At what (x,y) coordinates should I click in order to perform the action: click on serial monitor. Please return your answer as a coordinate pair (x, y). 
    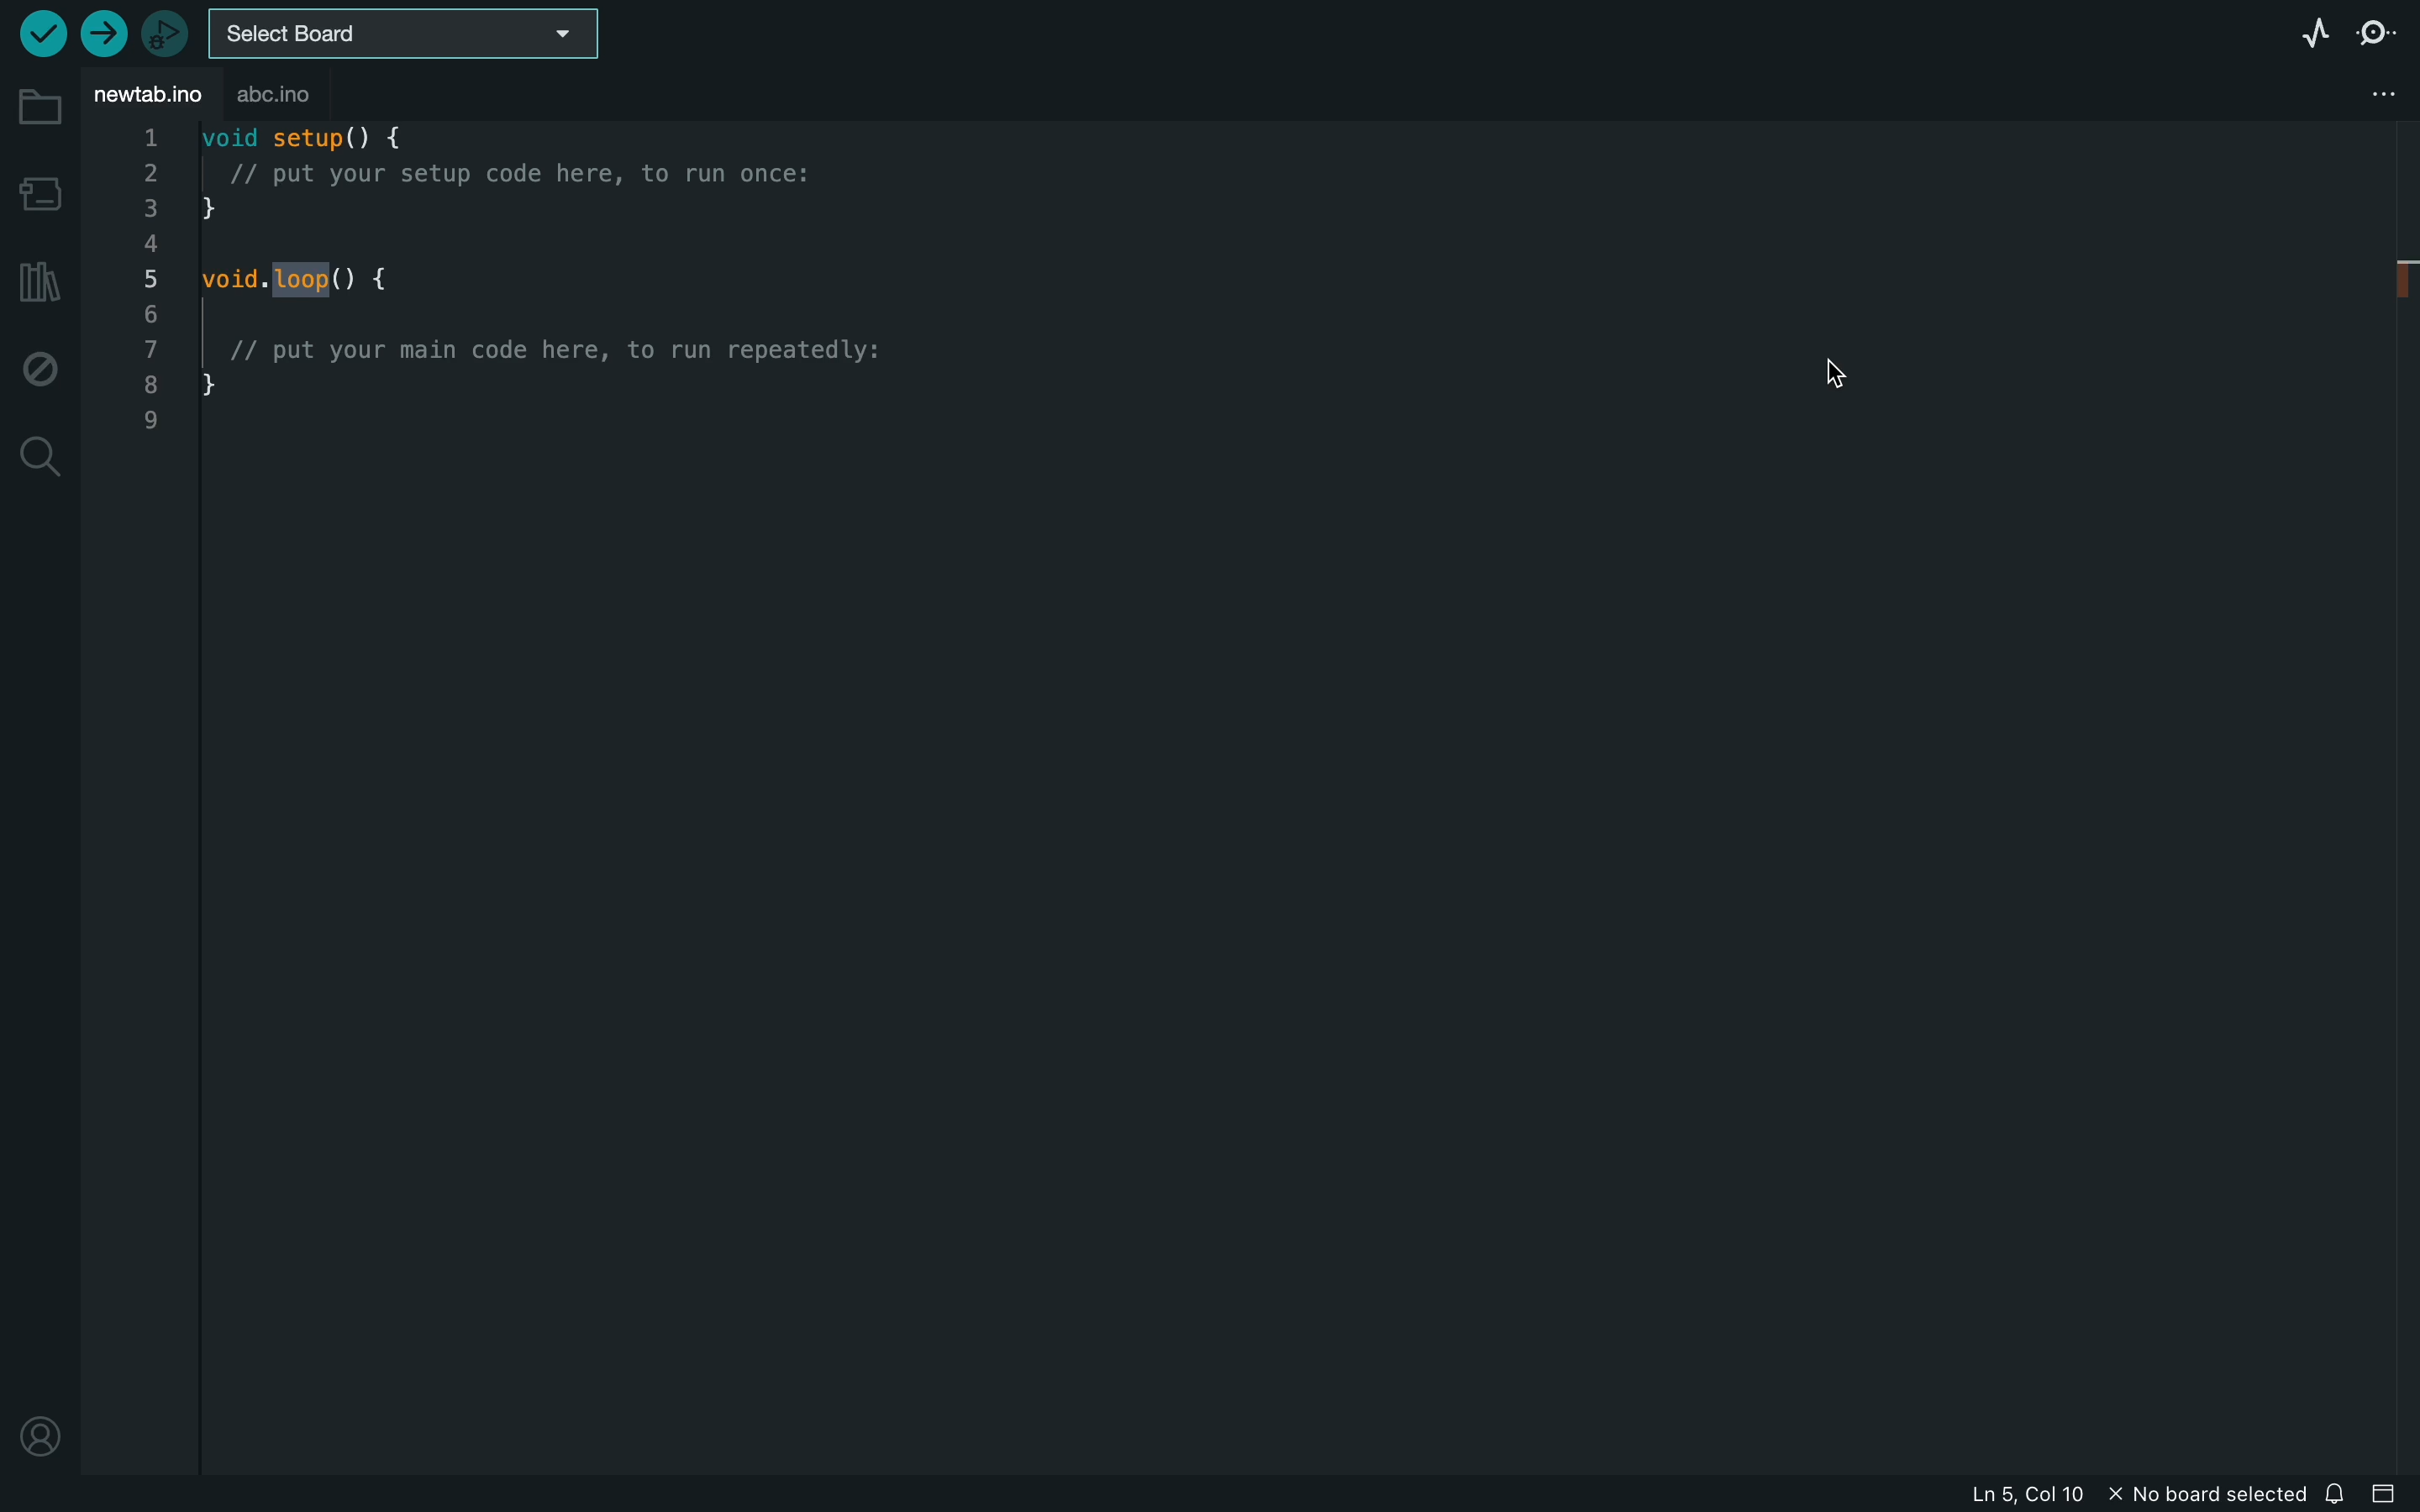
    Looking at the image, I should click on (2378, 31).